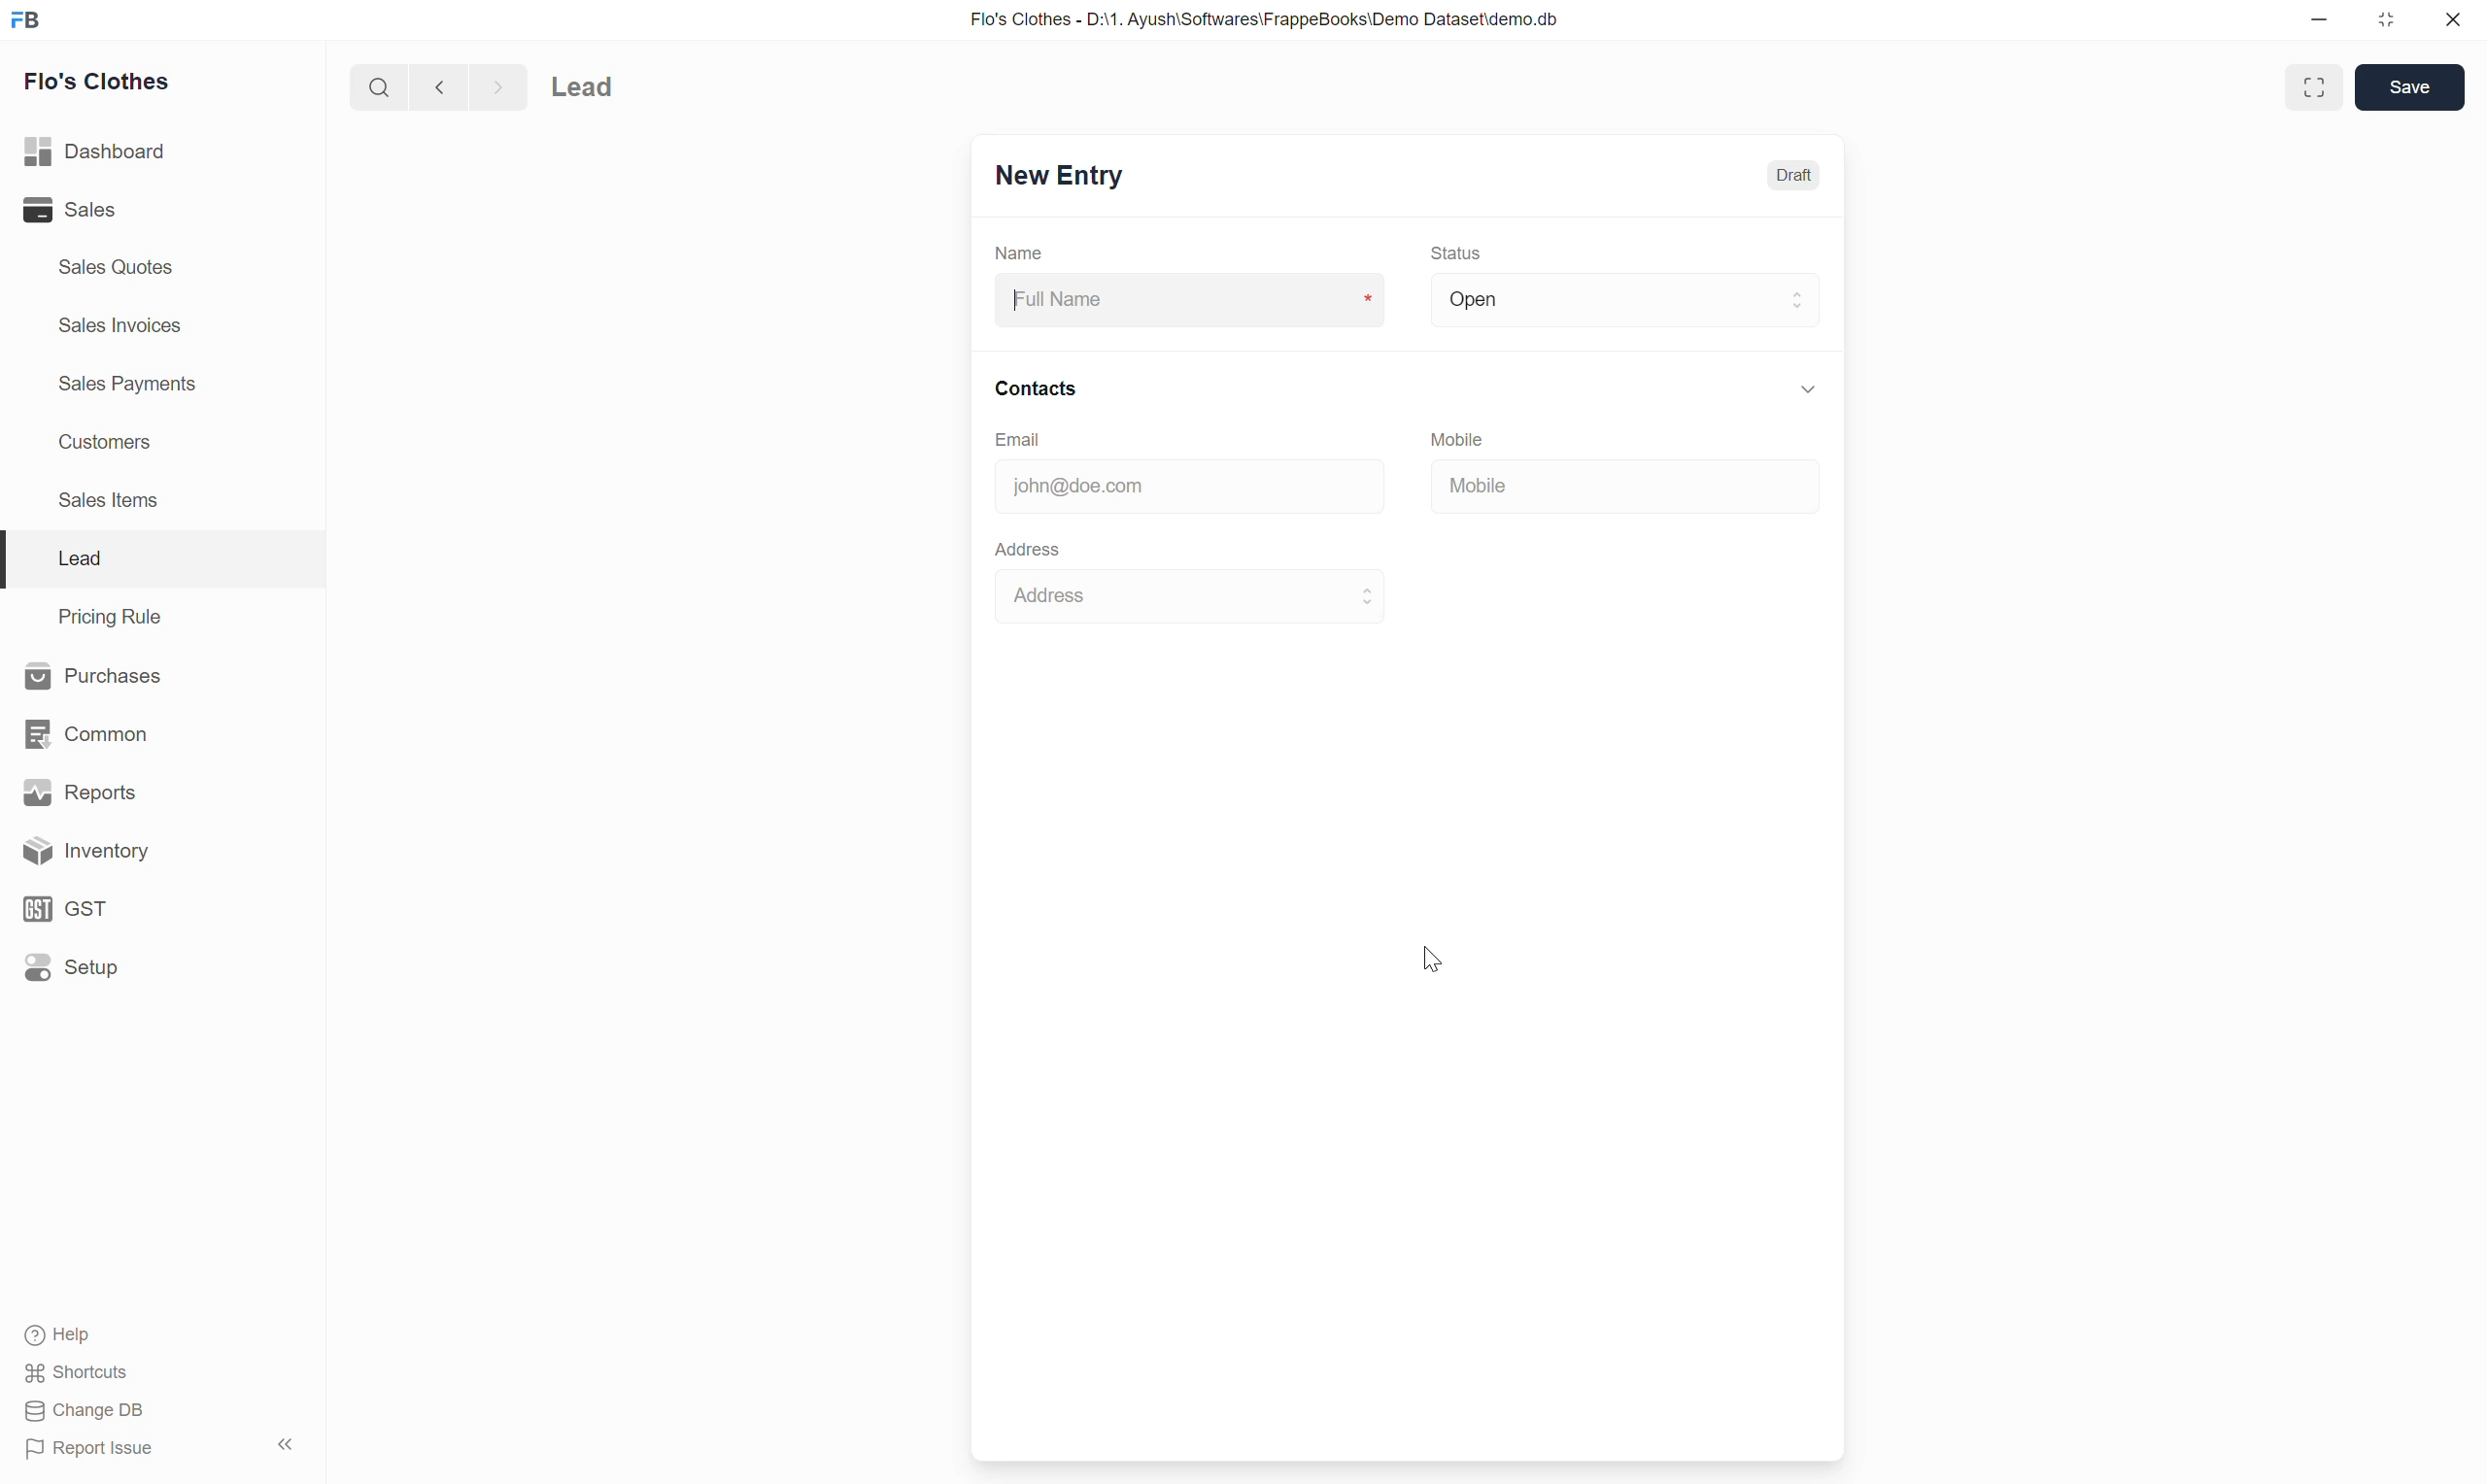 Image resolution: width=2487 pixels, height=1484 pixels. I want to click on Hide sidebar, so click(284, 1445).